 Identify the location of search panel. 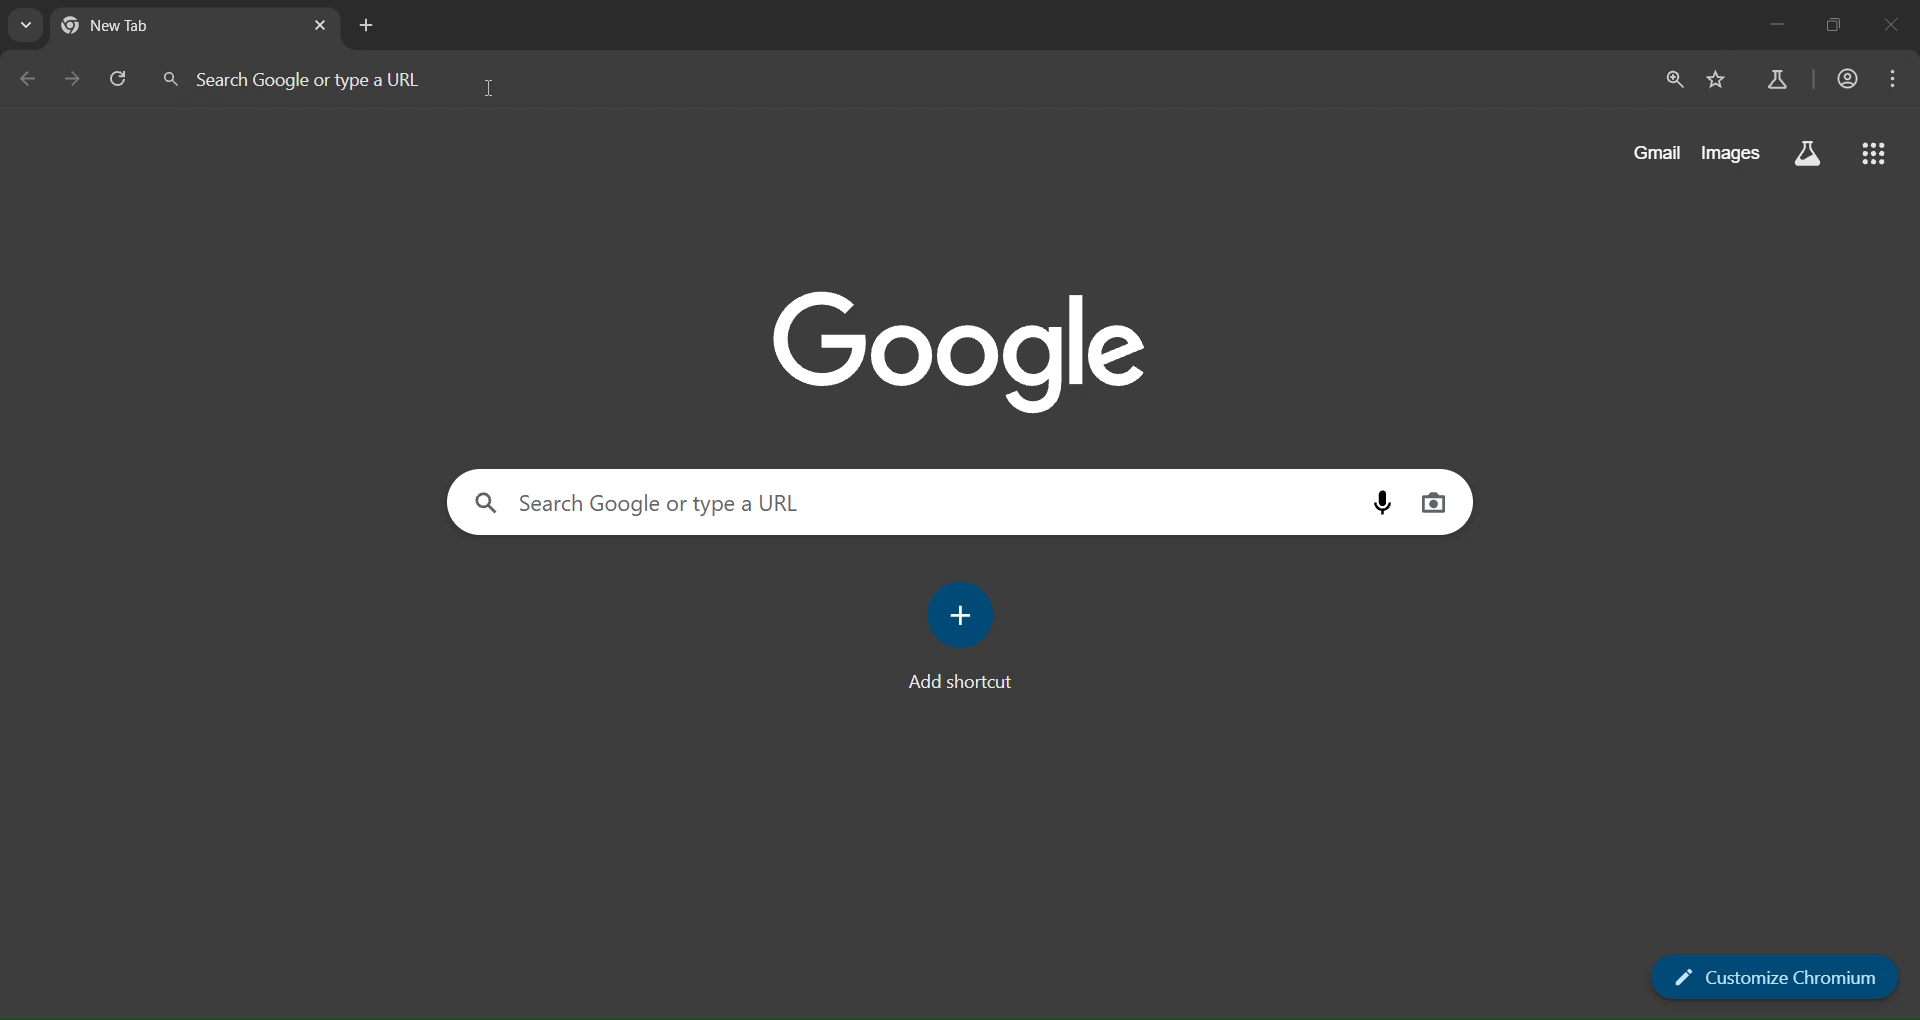
(309, 77).